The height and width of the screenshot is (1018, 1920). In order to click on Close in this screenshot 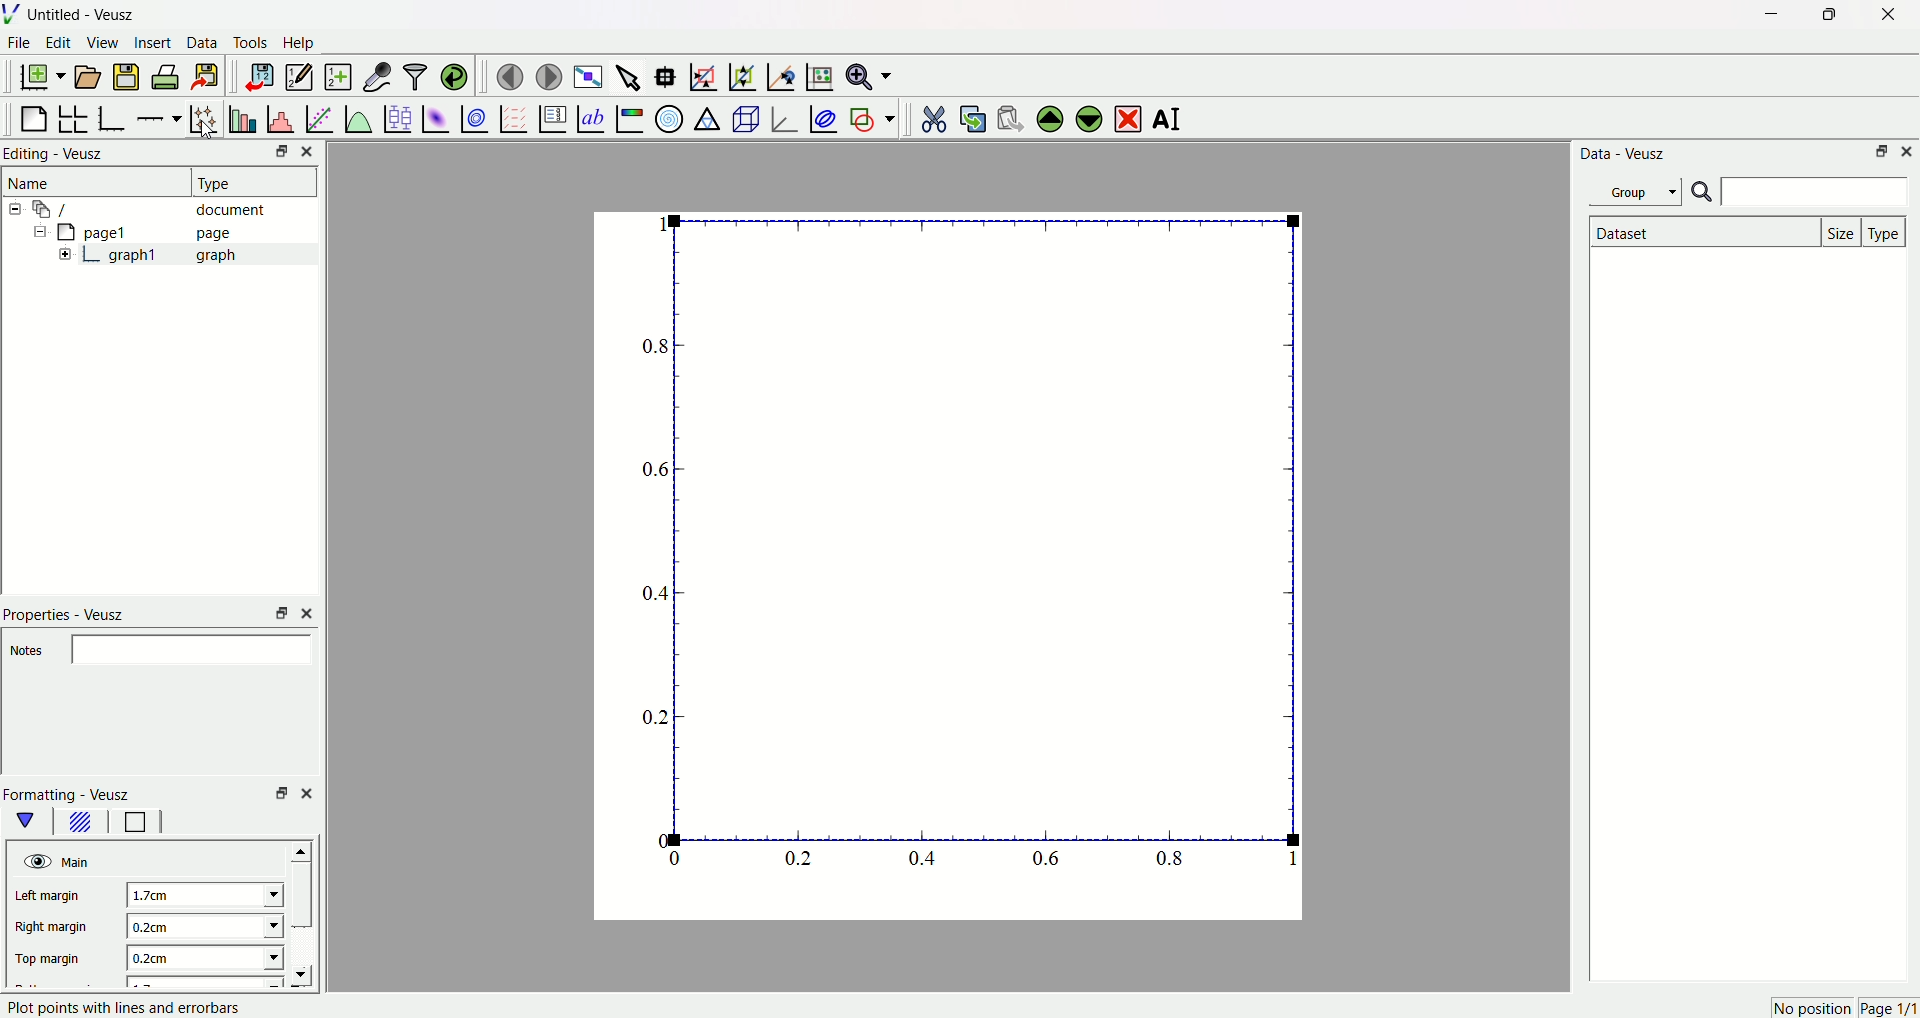, I will do `click(313, 151)`.